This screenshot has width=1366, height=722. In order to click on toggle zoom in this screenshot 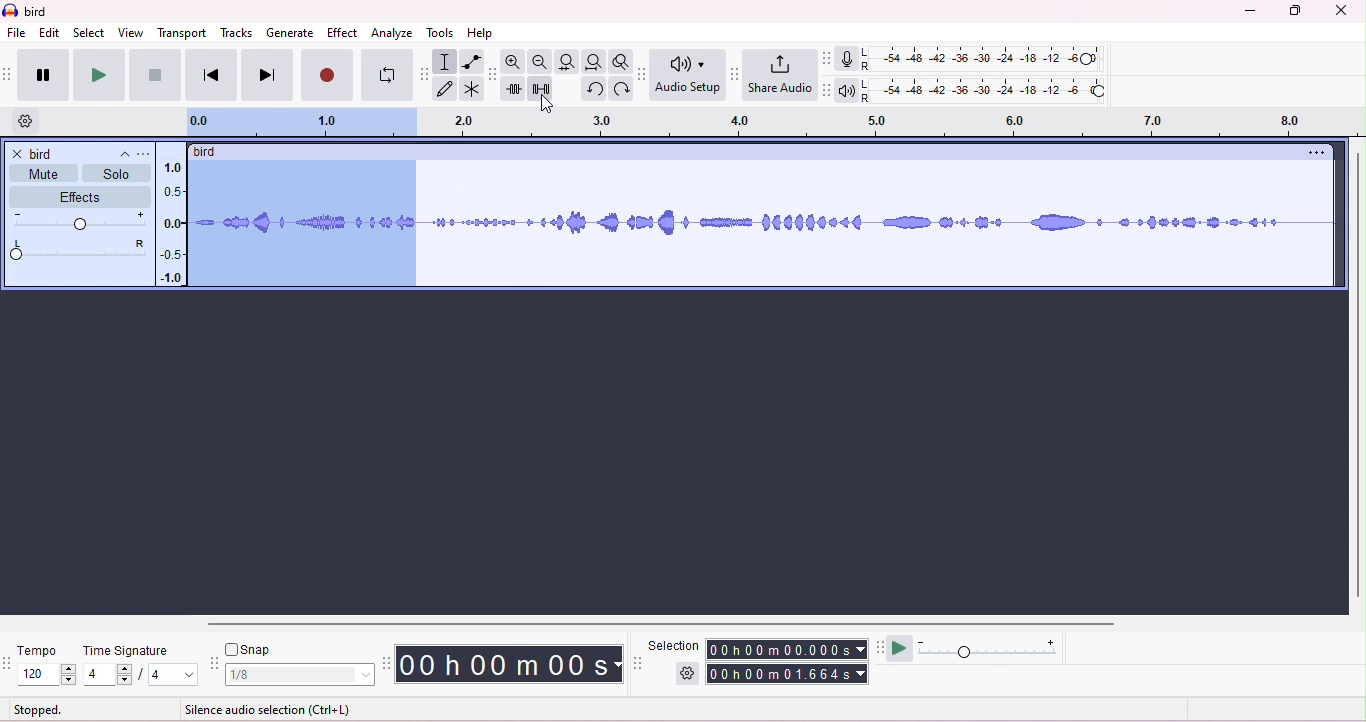, I will do `click(621, 61)`.